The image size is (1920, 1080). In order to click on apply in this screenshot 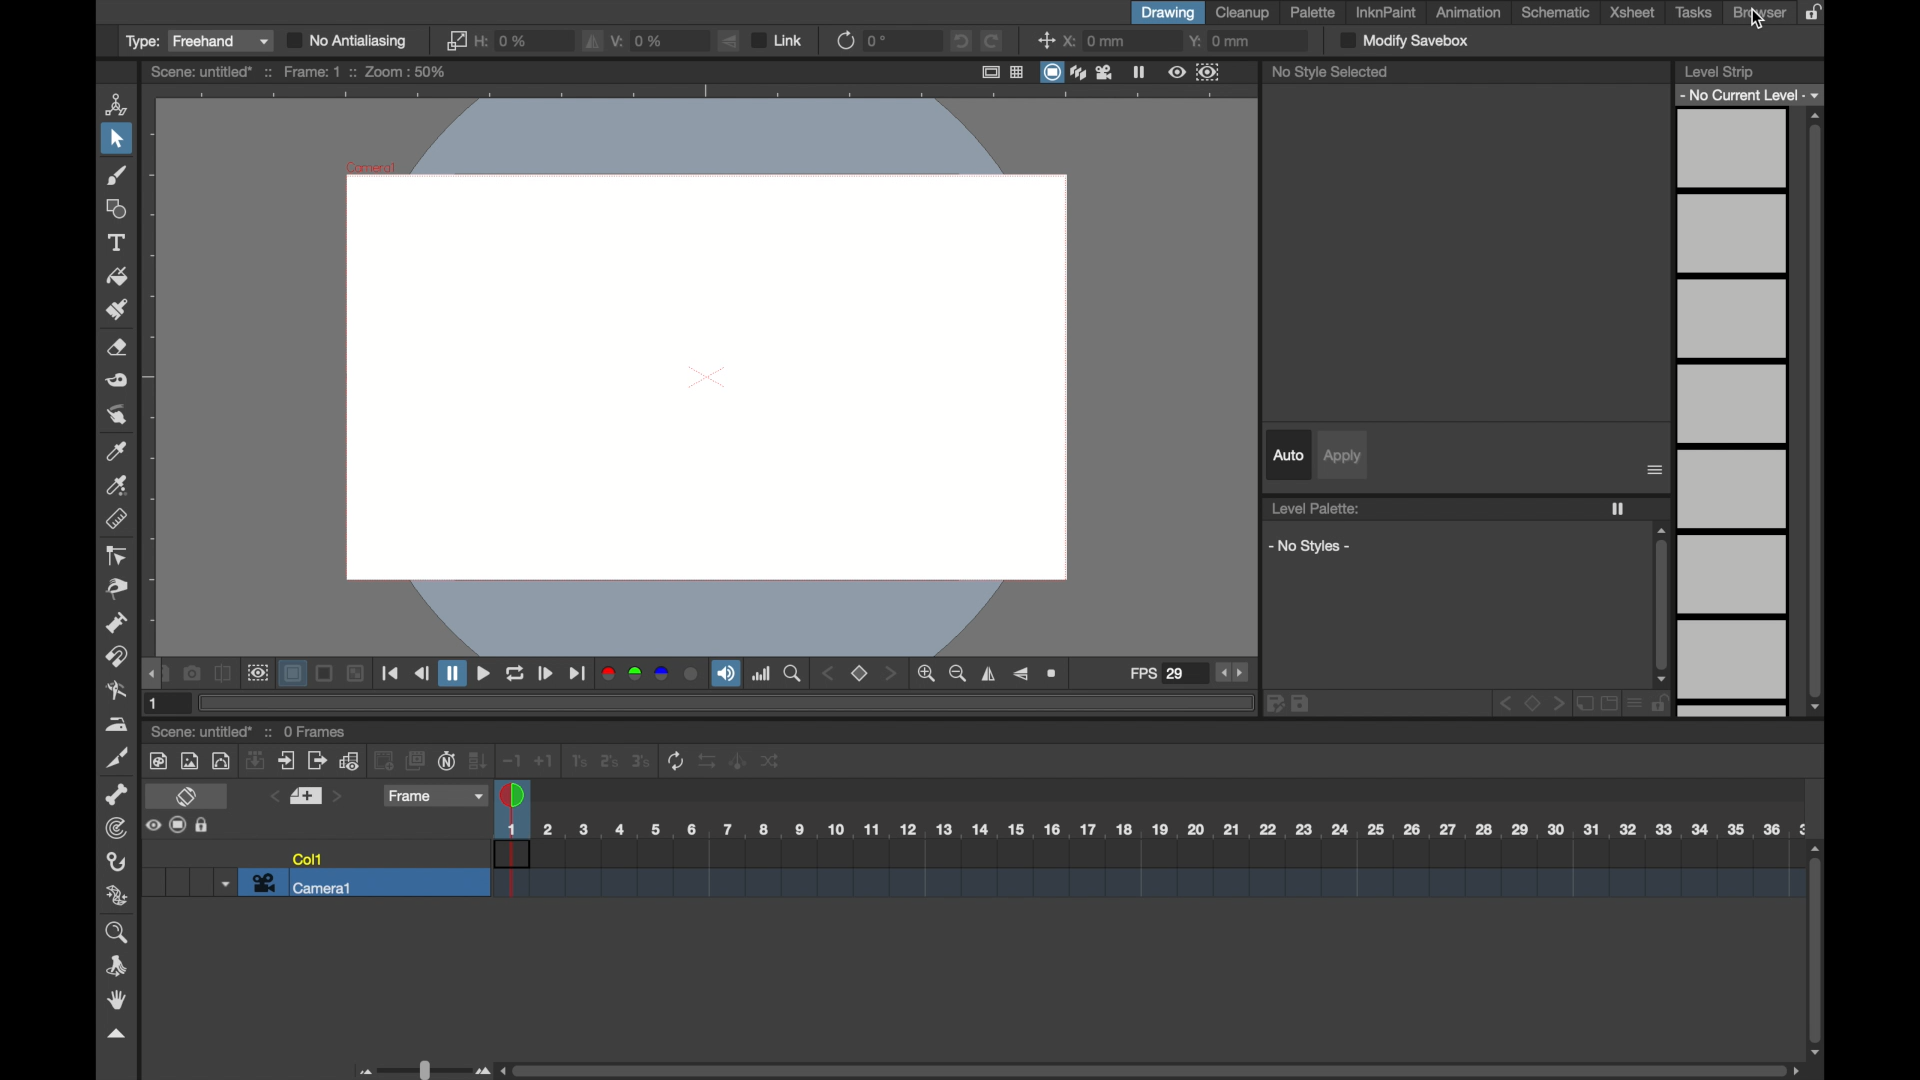, I will do `click(1343, 456)`.